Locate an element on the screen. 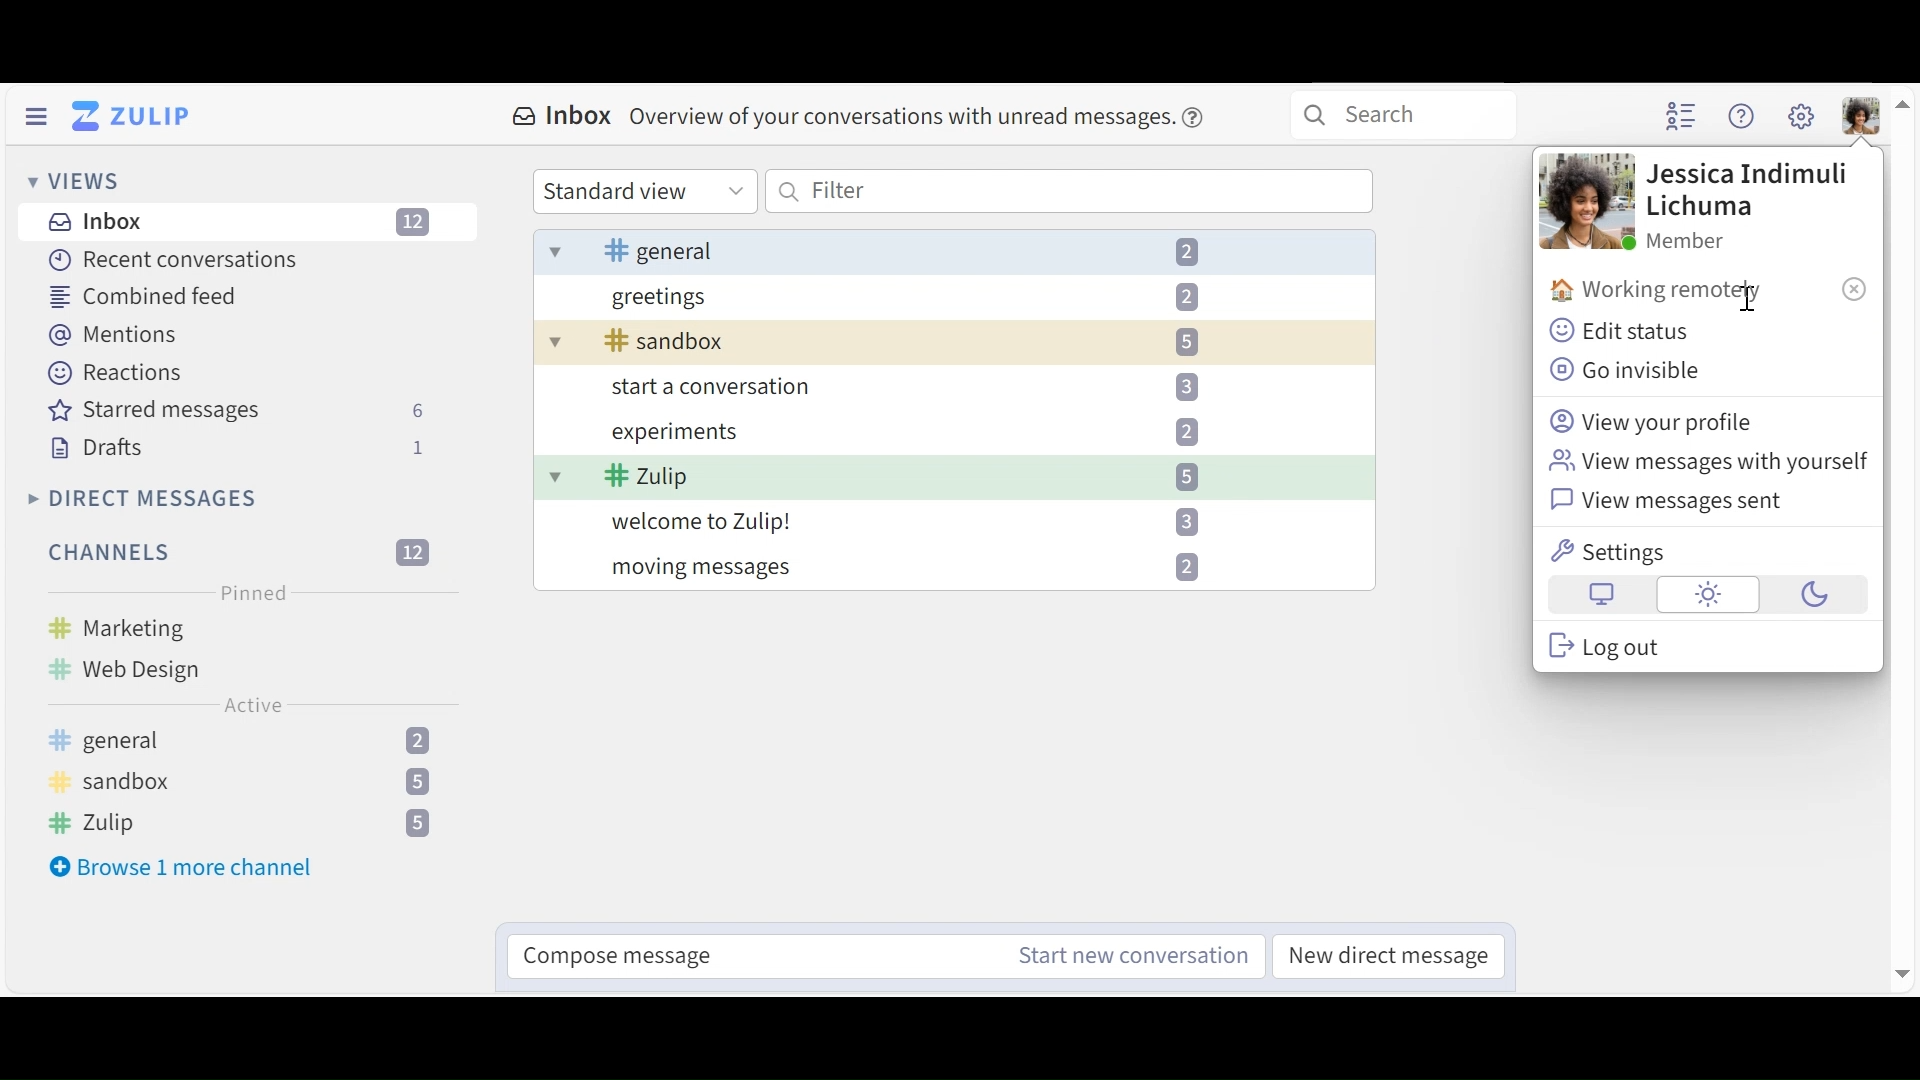 The image size is (1920, 1080). User name is located at coordinates (1754, 189).